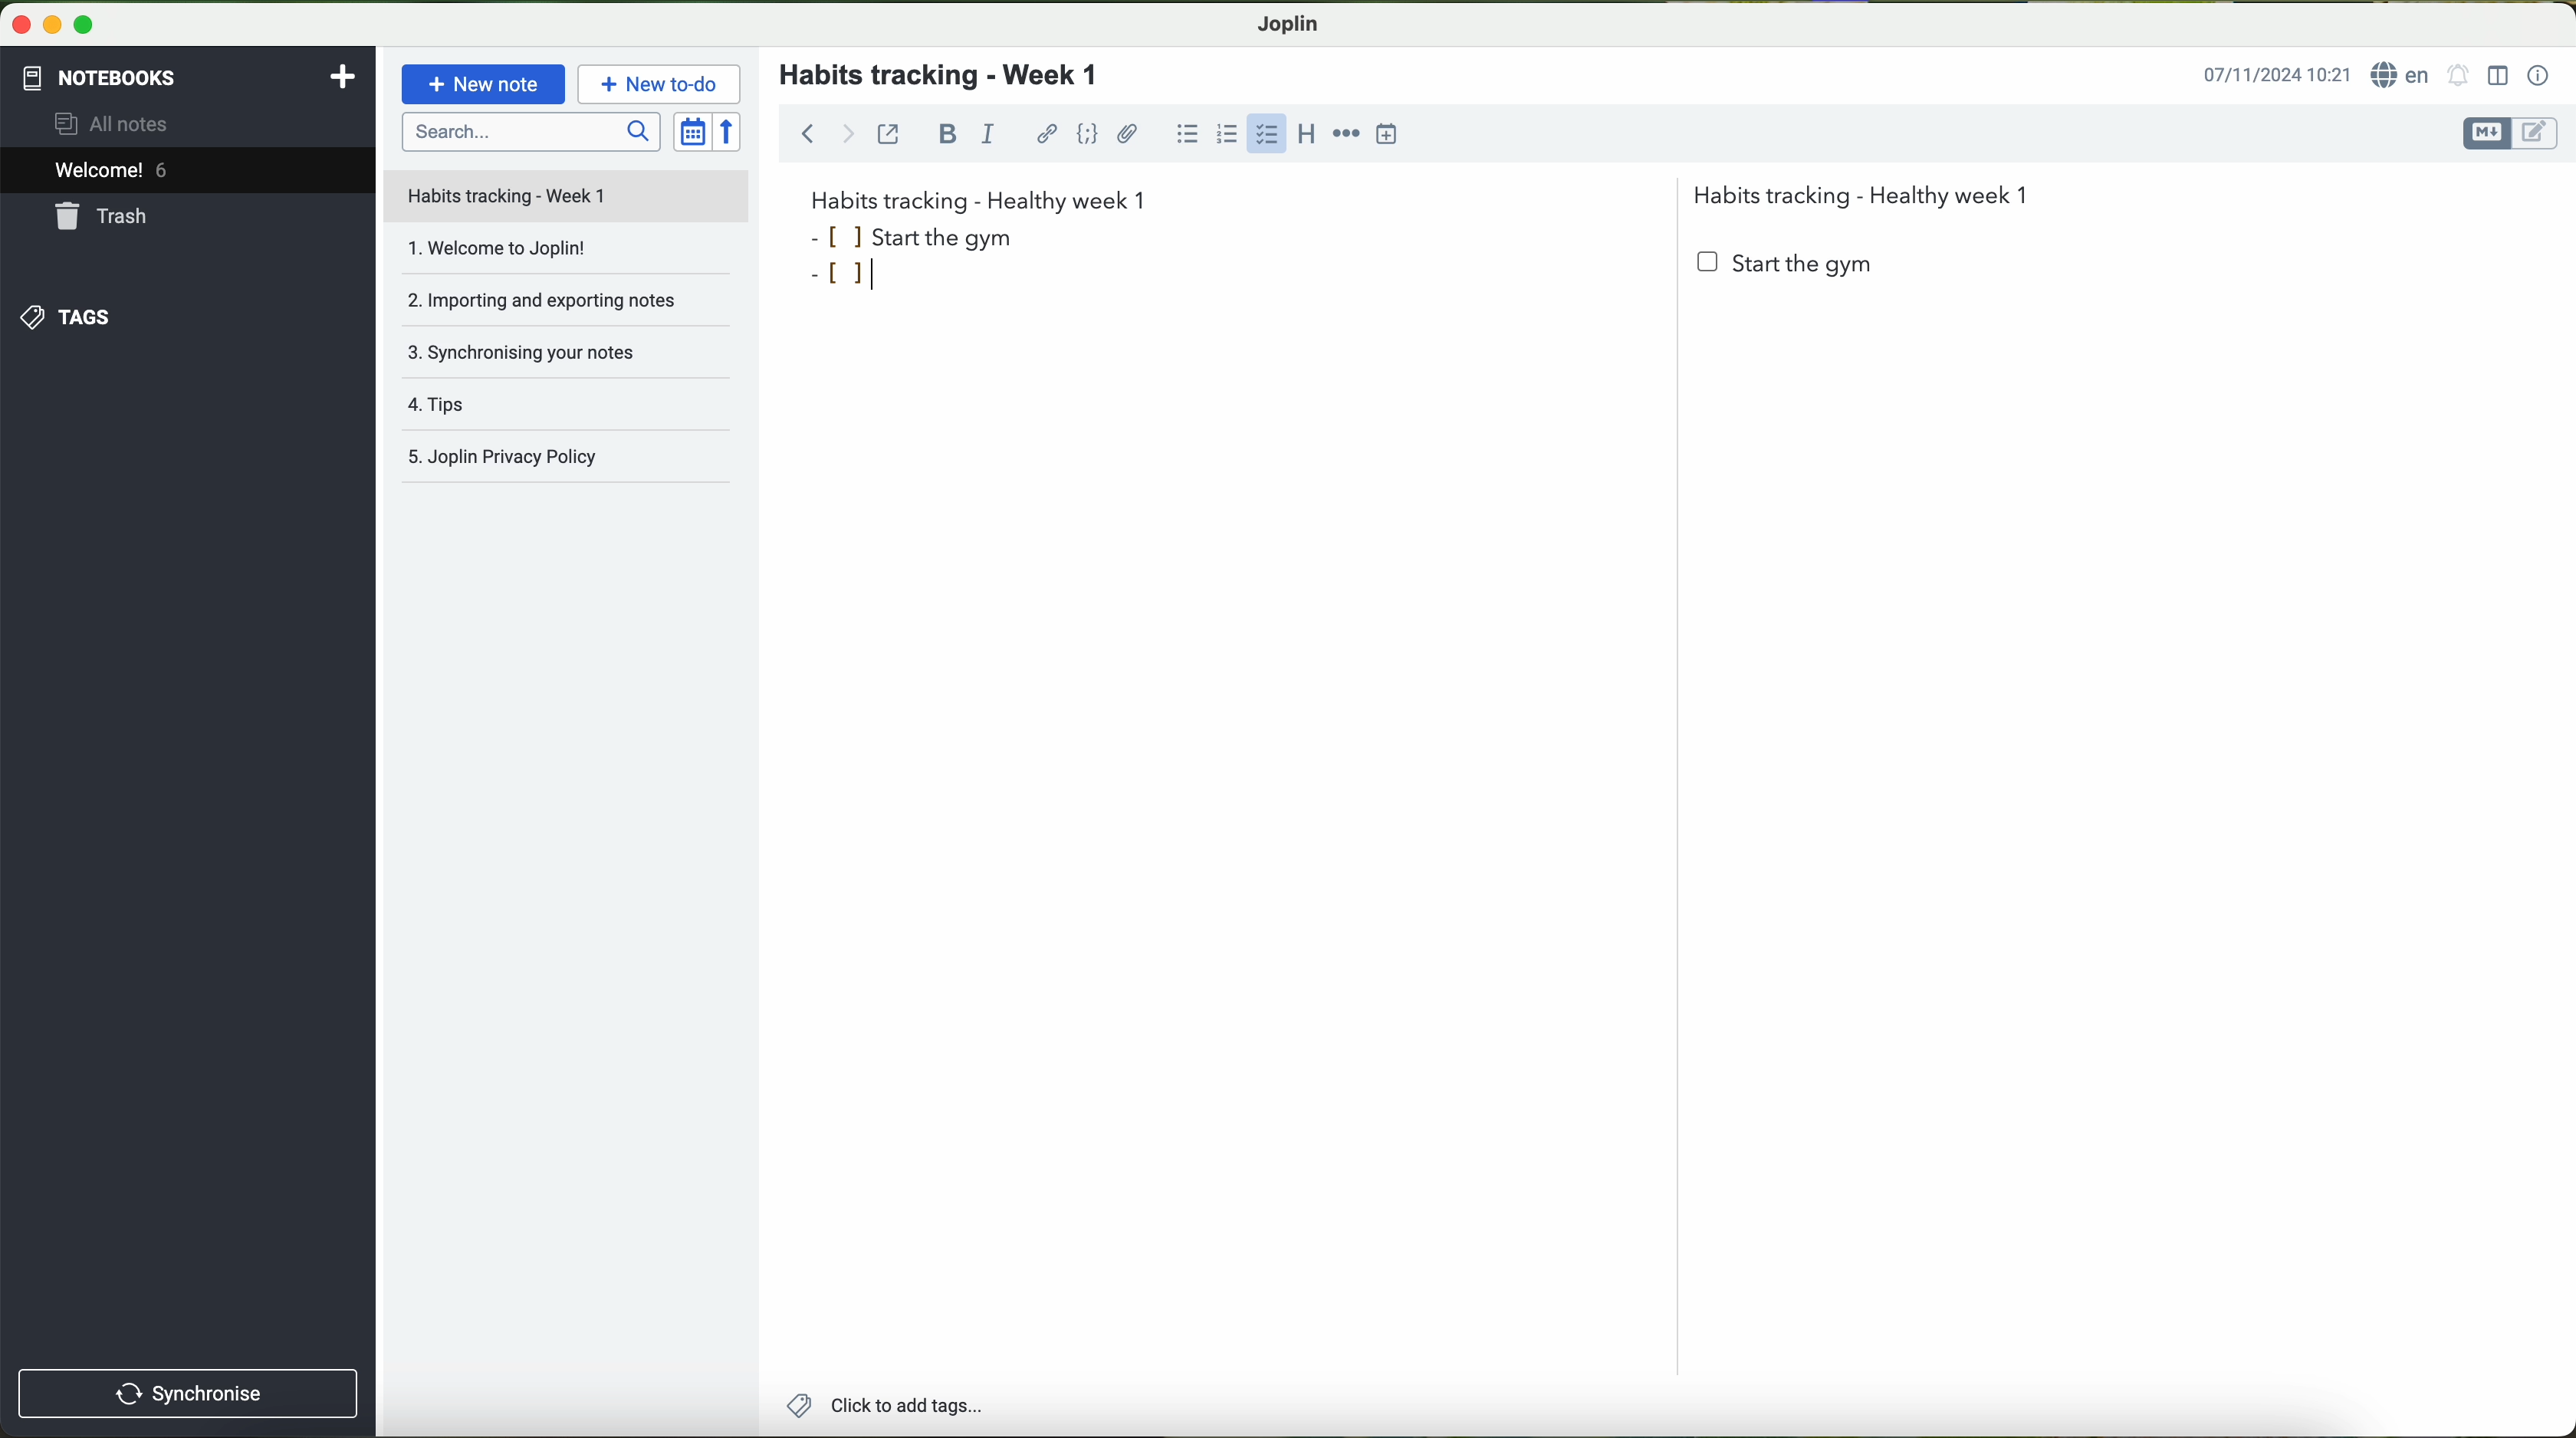 The height and width of the screenshot is (1438, 2576). I want to click on search bar, so click(529, 131).